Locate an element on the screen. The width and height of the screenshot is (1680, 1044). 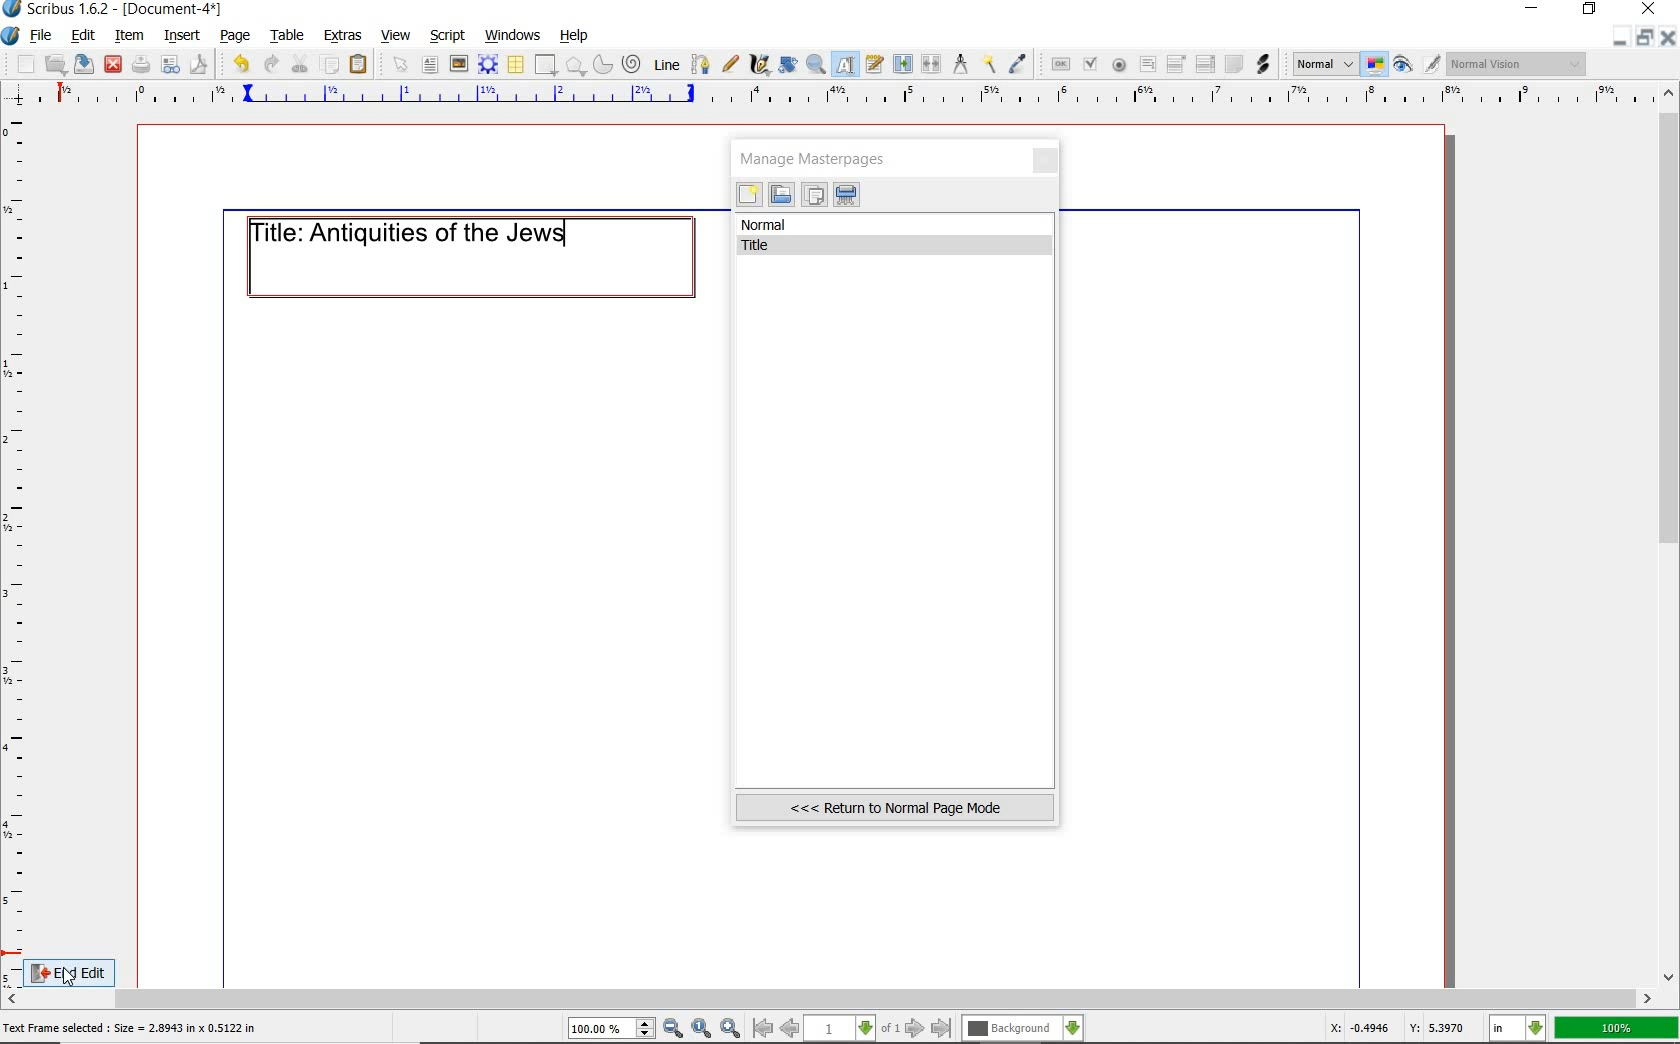
new is located at coordinates (19, 64).